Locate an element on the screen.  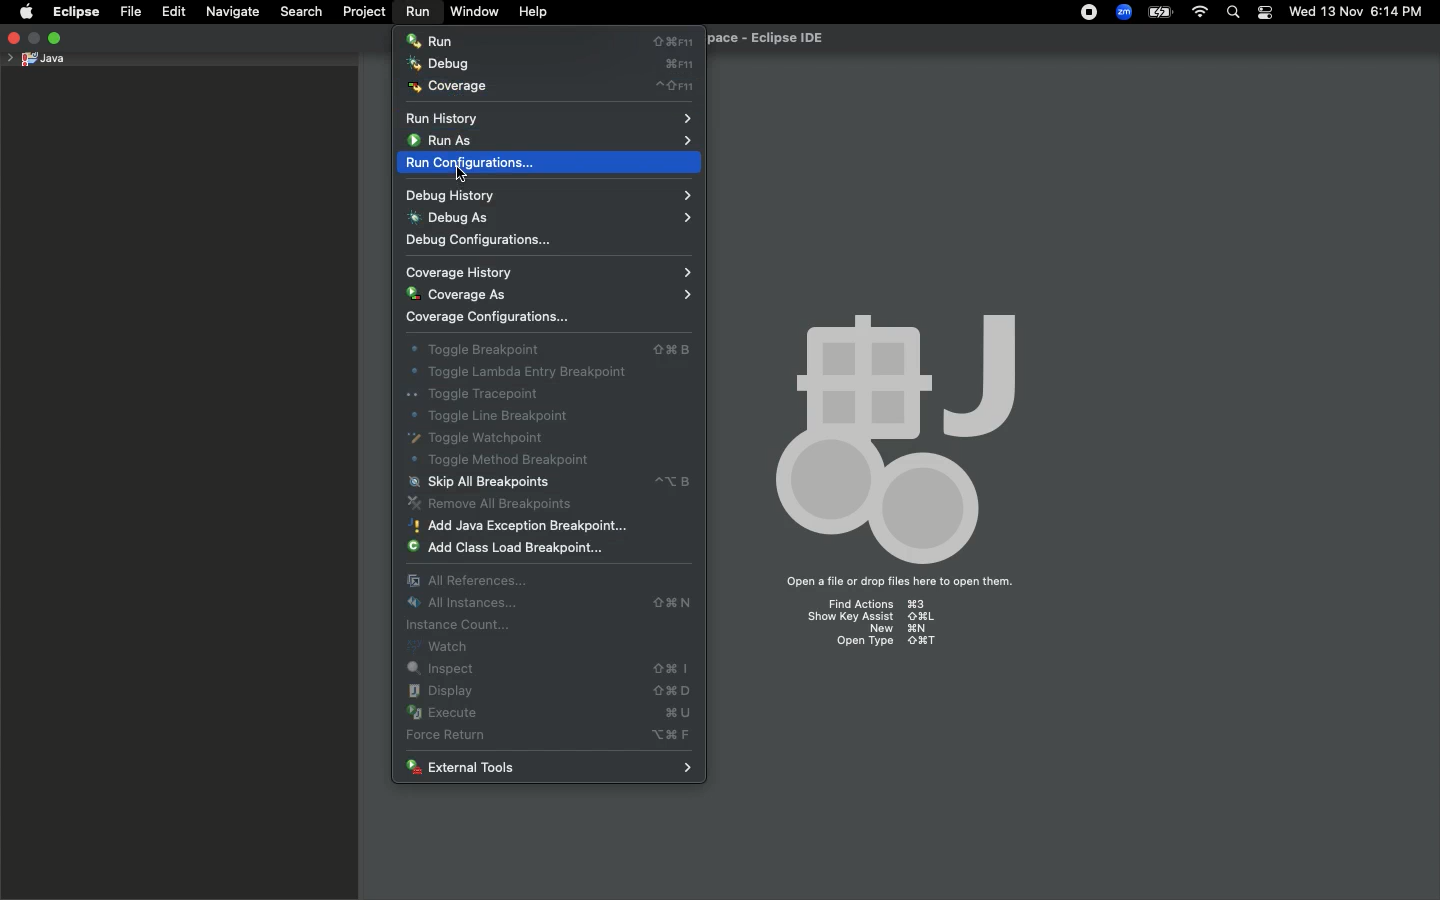
File is located at coordinates (128, 13).